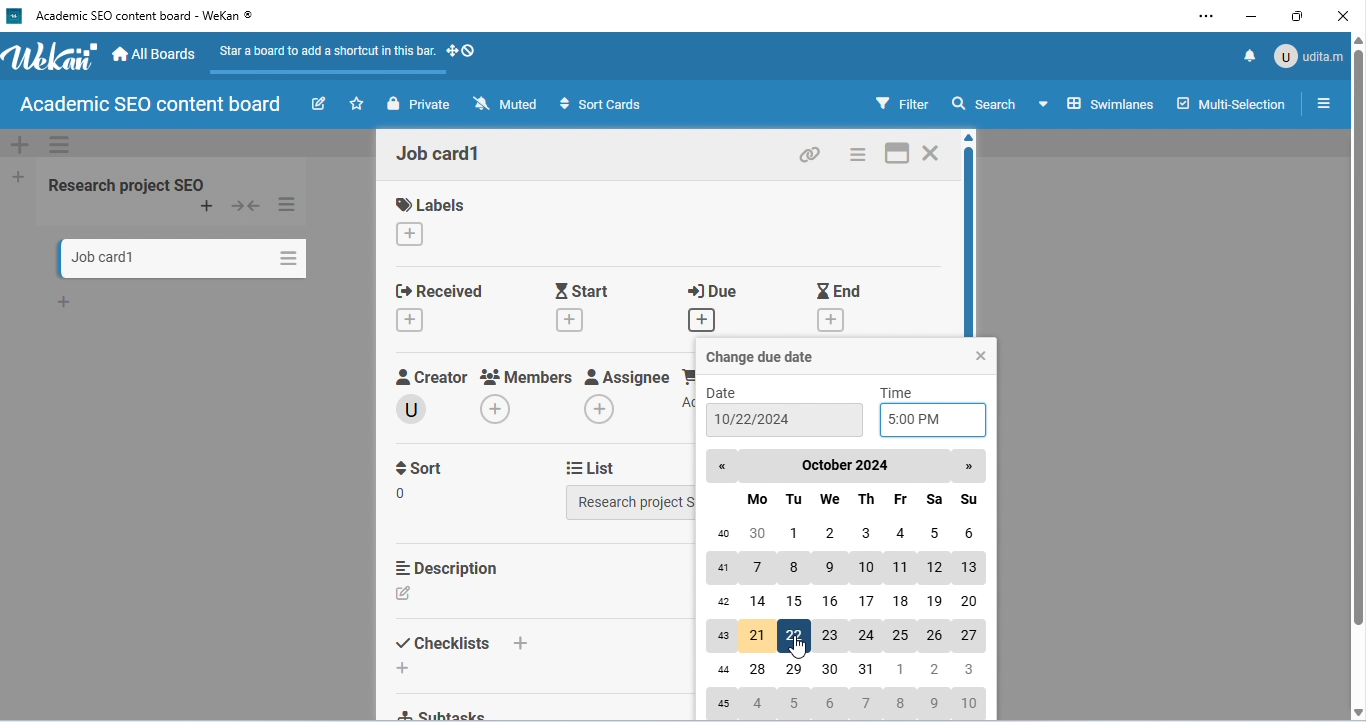 Image resolution: width=1366 pixels, height=722 pixels. I want to click on creator name, so click(420, 409).